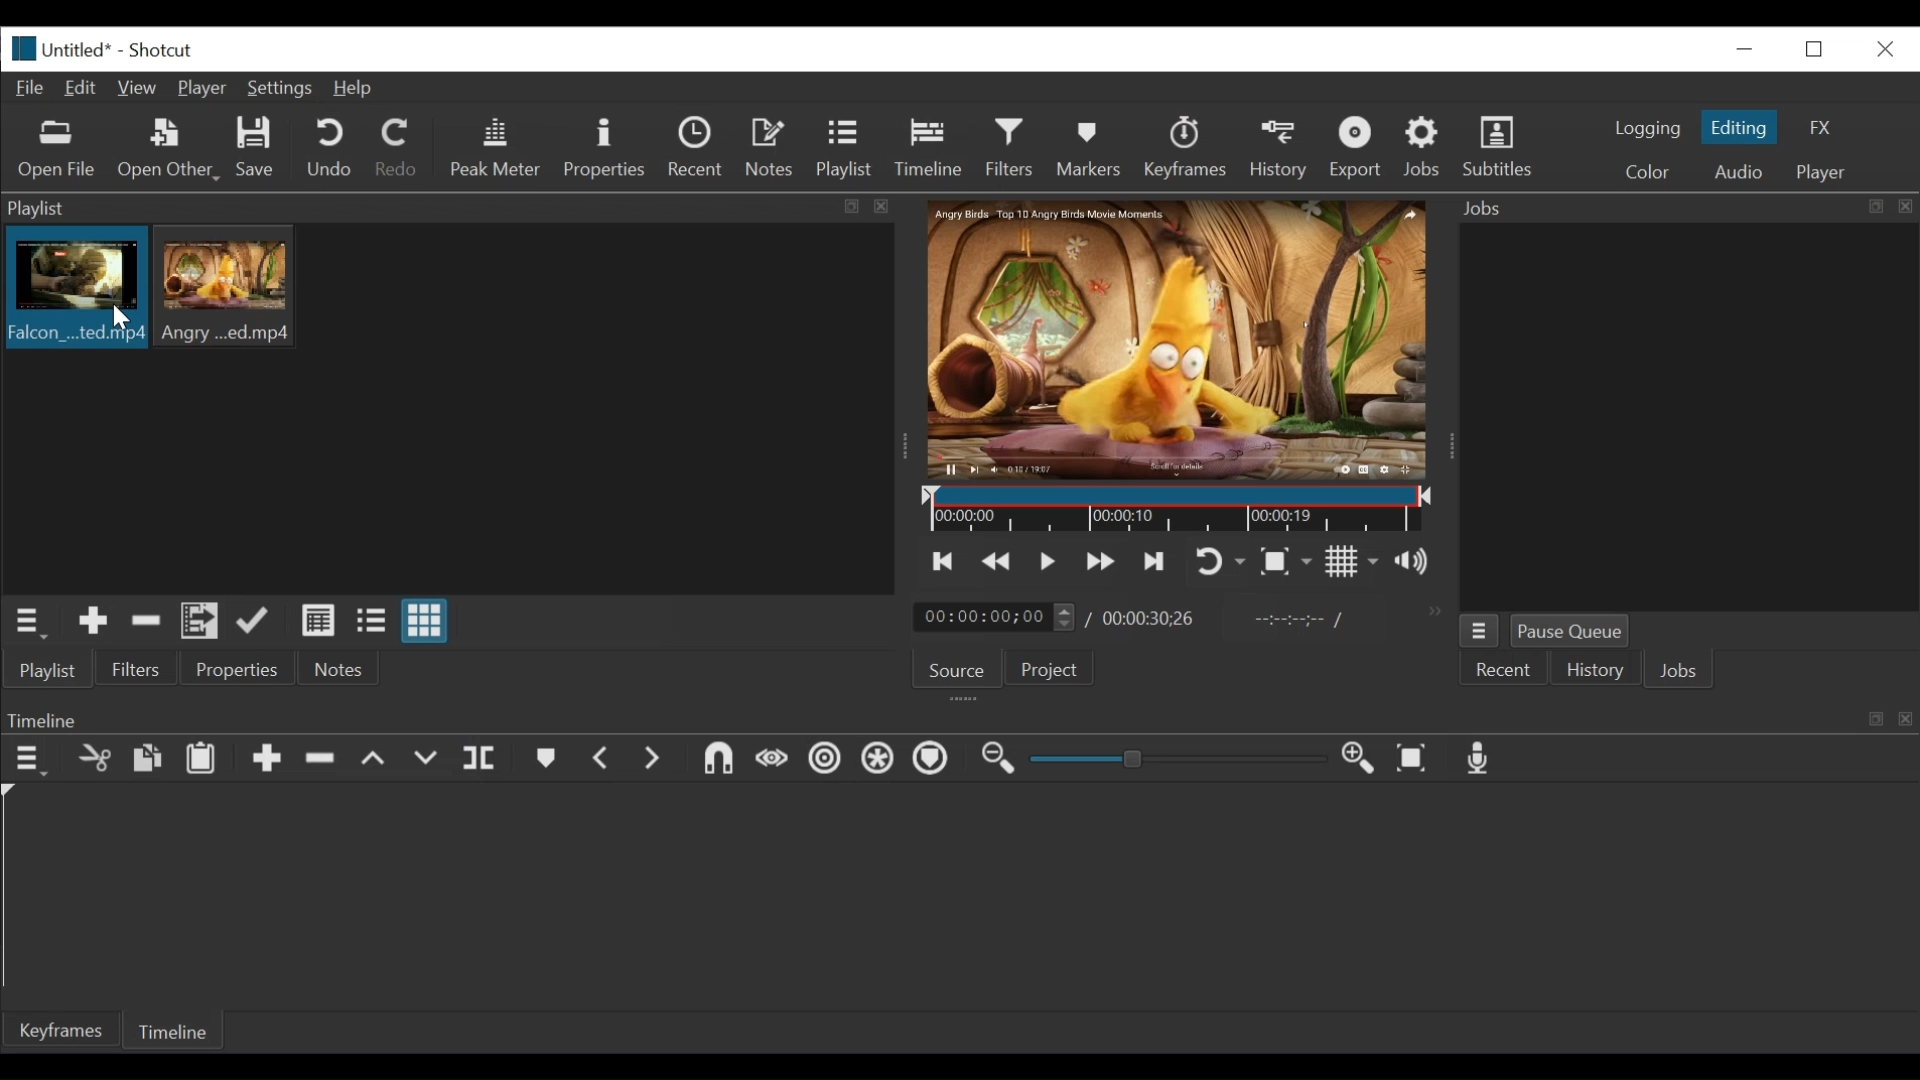  Describe the element at coordinates (1646, 174) in the screenshot. I see `color` at that location.